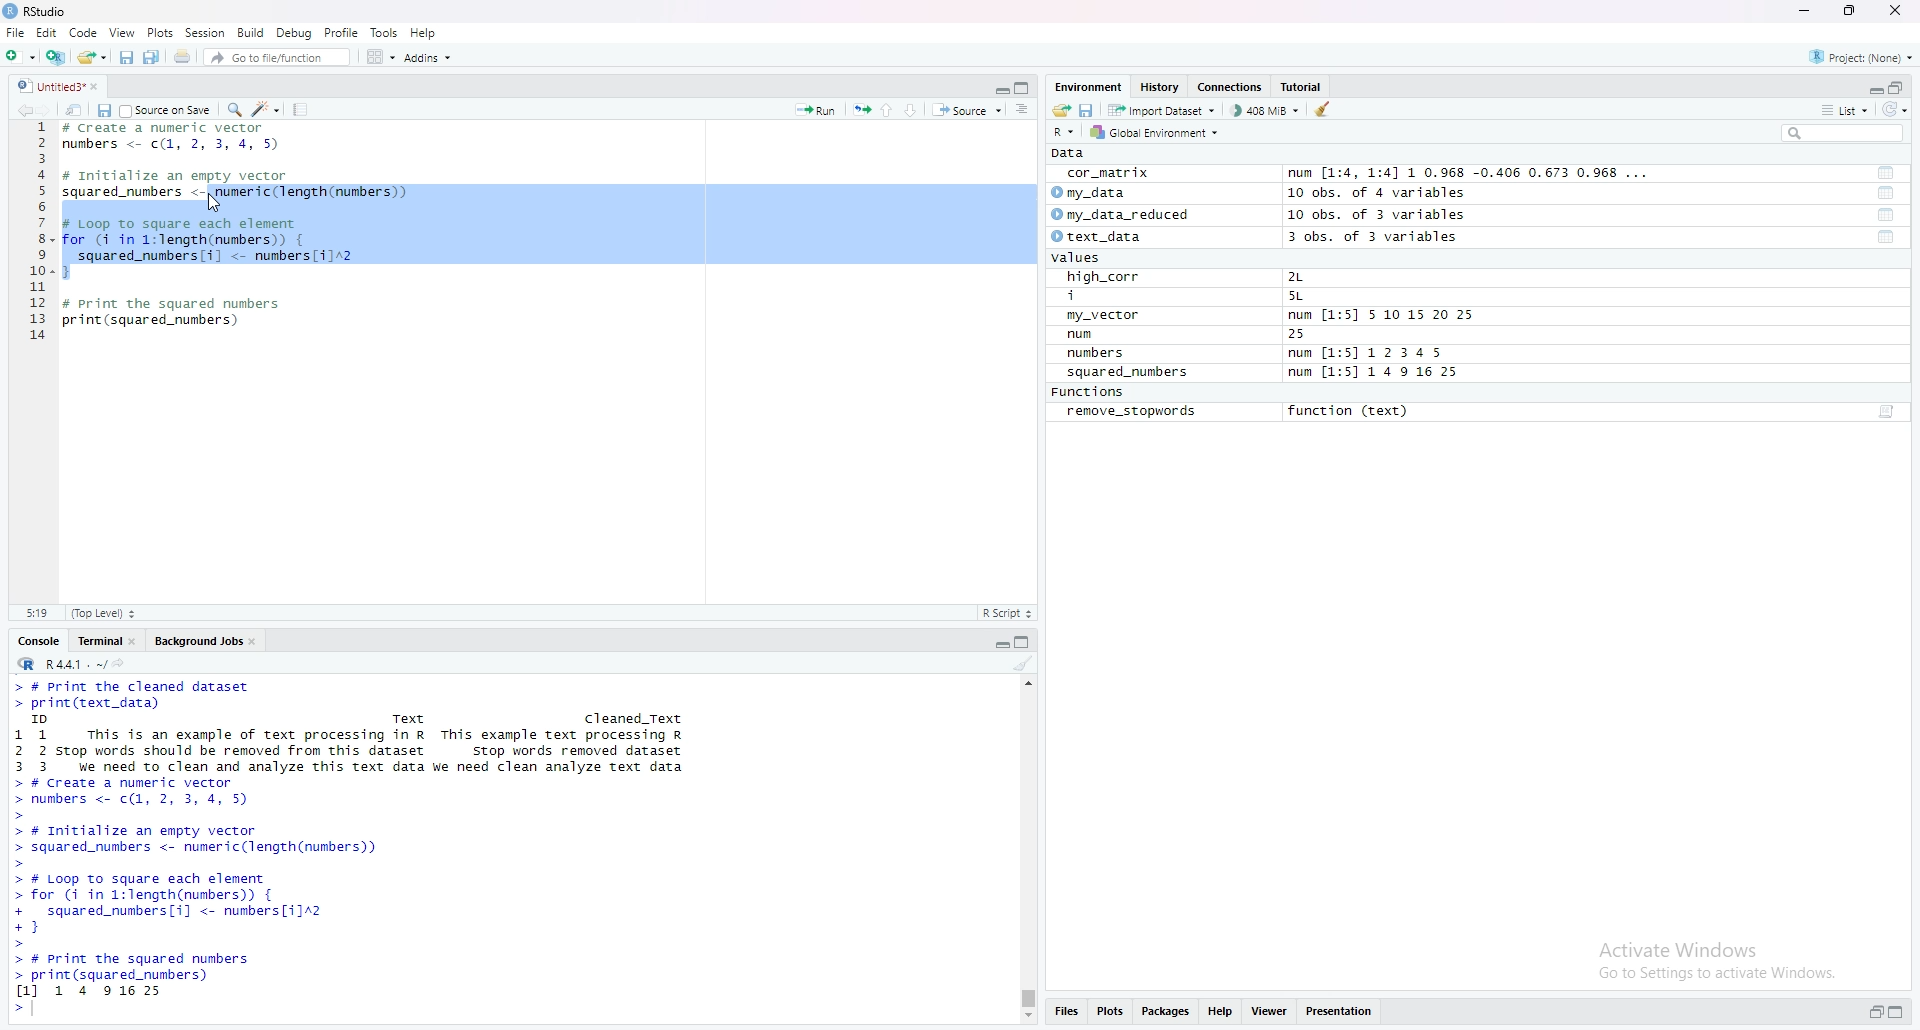 This screenshot has height=1030, width=1920. What do you see at coordinates (1091, 393) in the screenshot?
I see `Functions` at bounding box center [1091, 393].